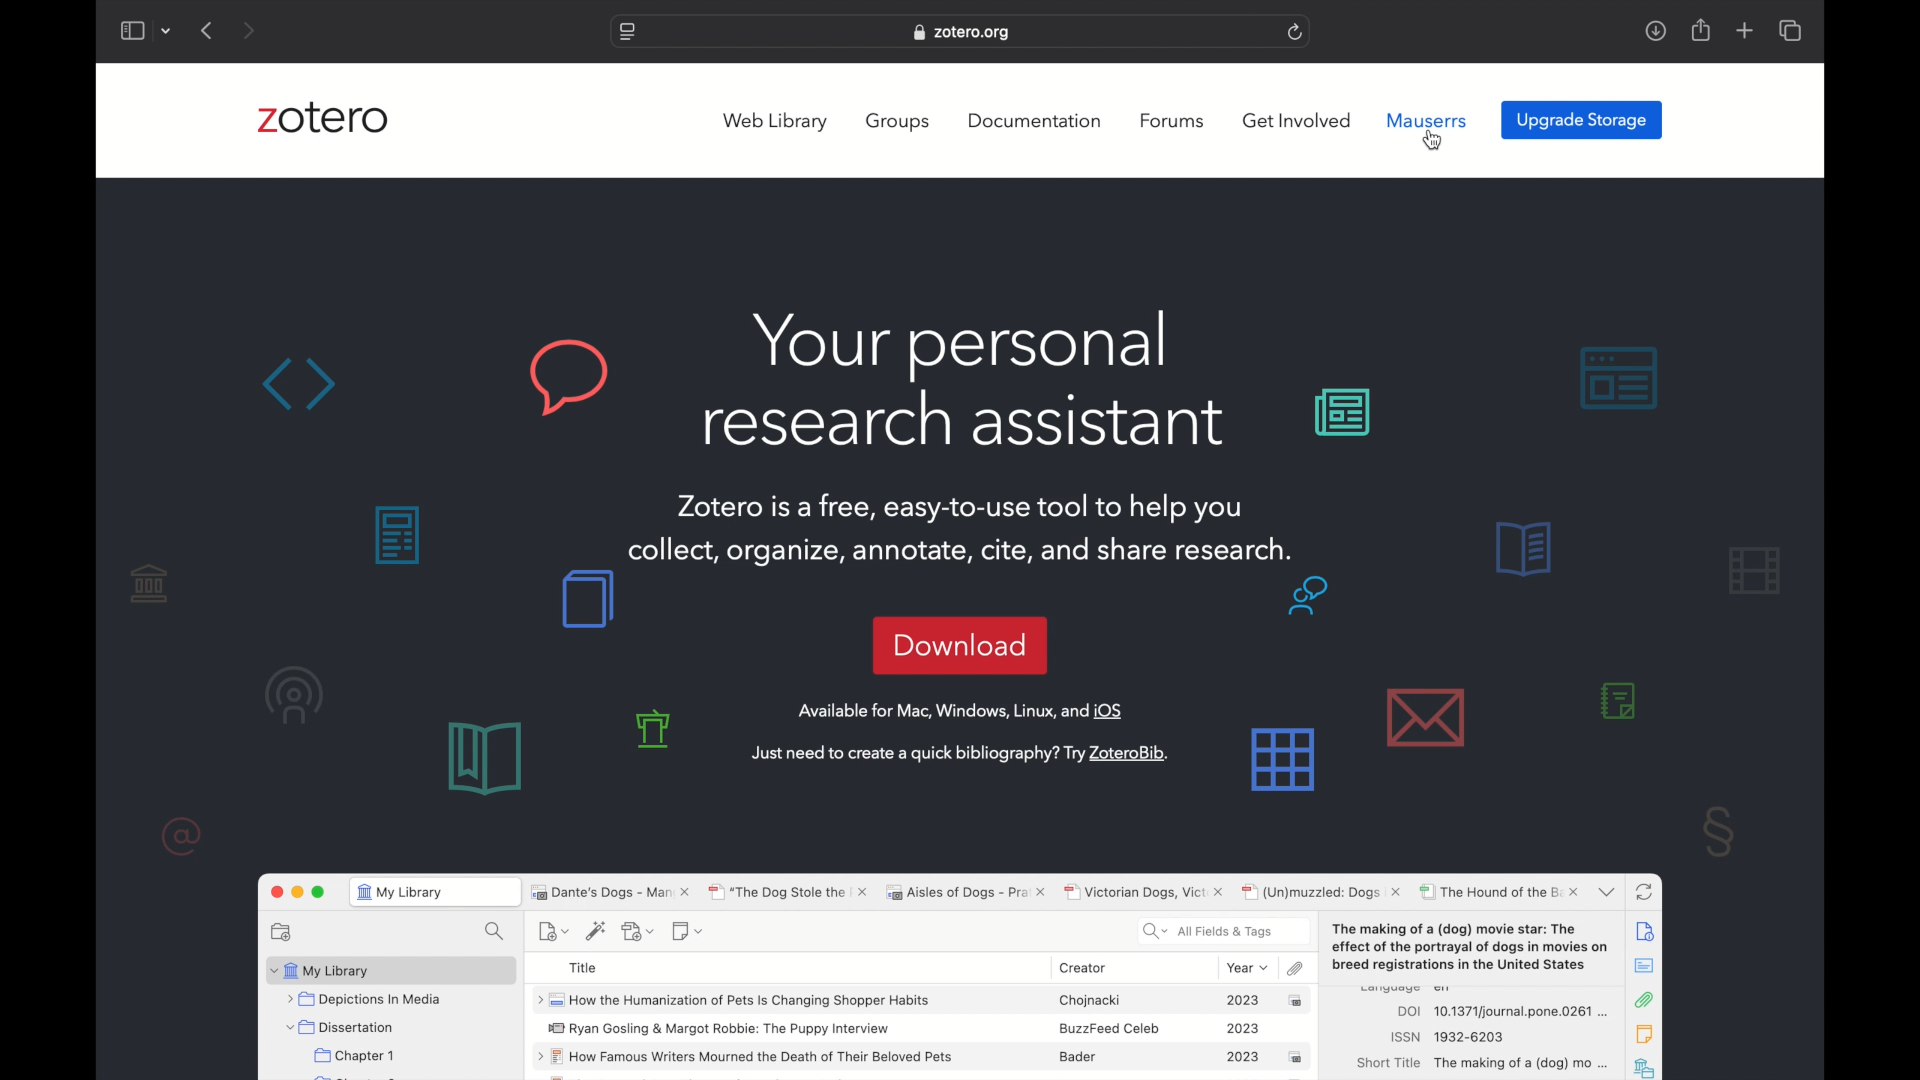 The image size is (1920, 1080). I want to click on cursor, so click(1433, 142).